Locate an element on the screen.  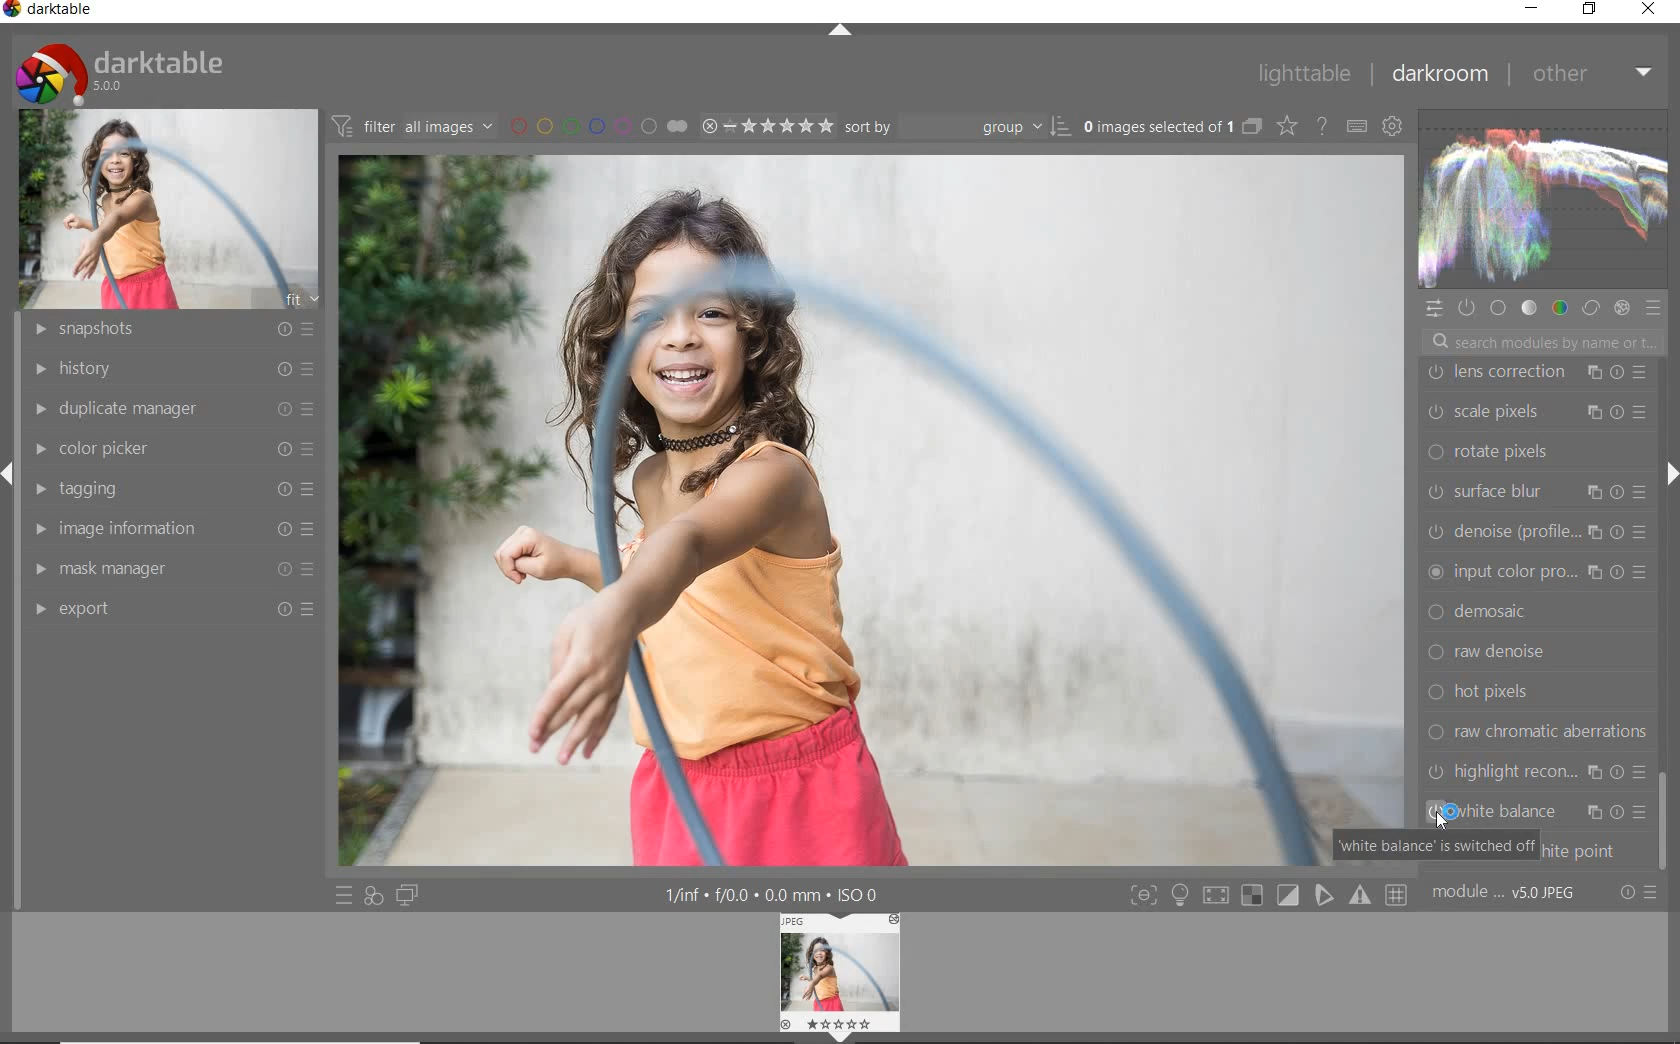
mask manager is located at coordinates (171, 564).